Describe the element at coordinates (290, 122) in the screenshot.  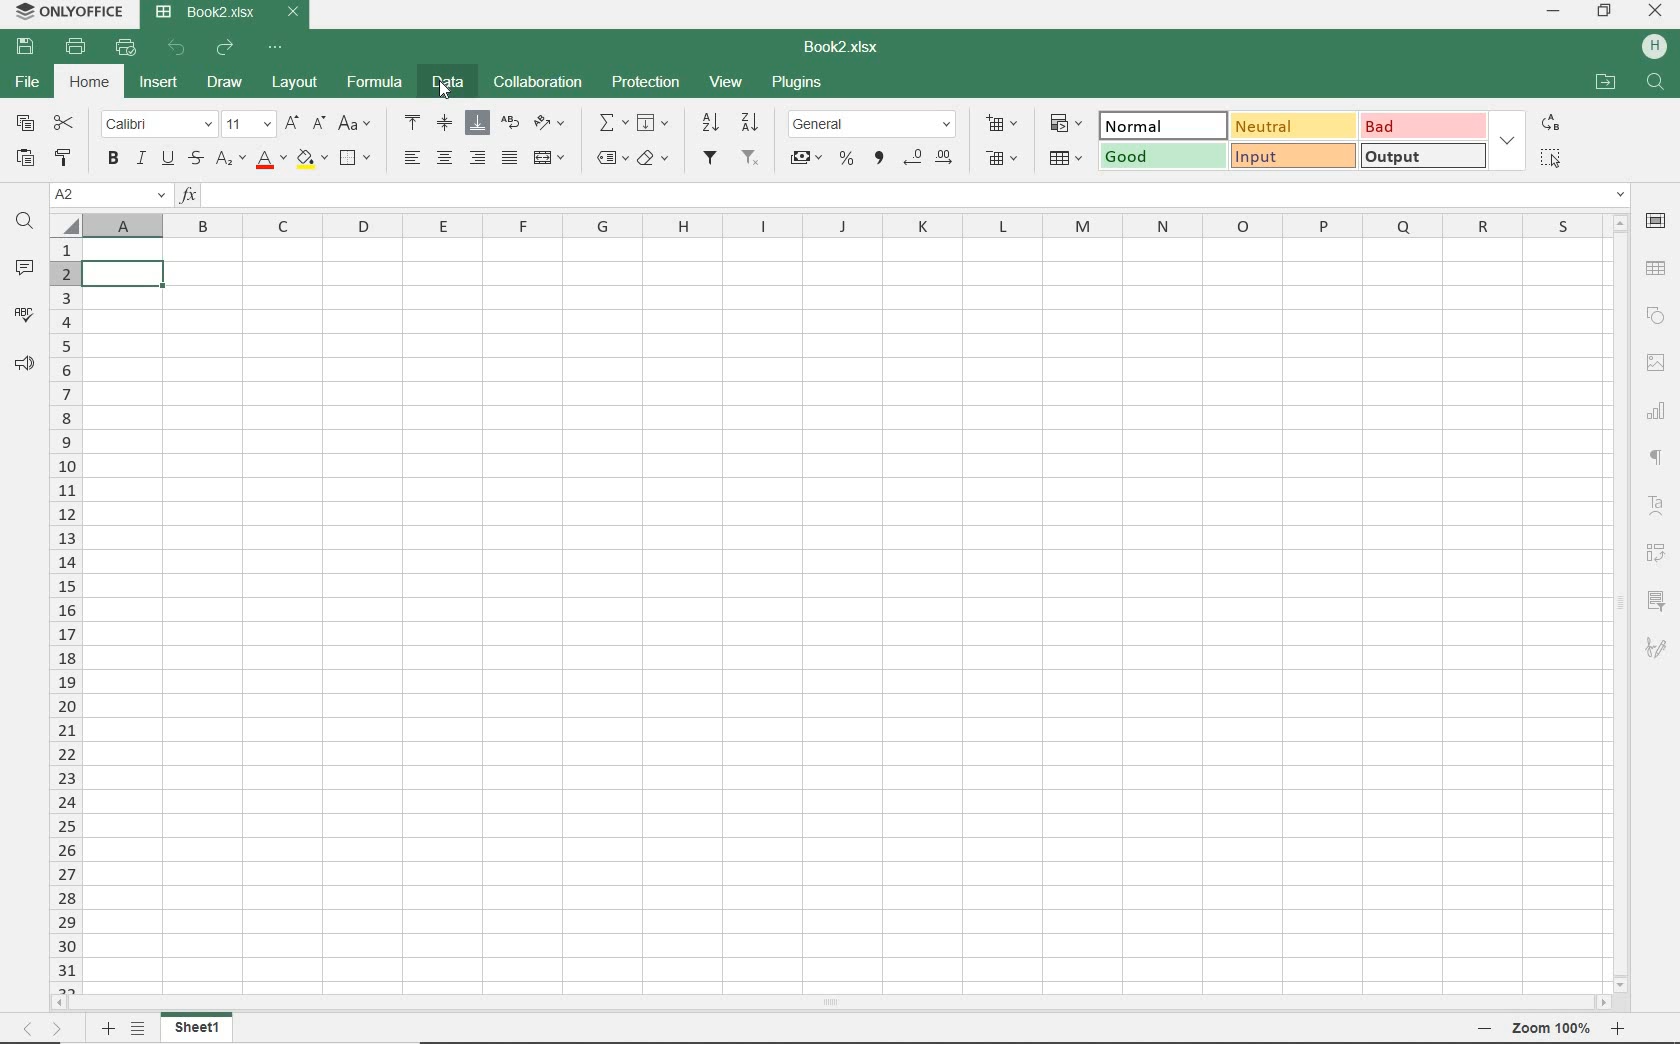
I see `INCREMENT FONT SIZE` at that location.